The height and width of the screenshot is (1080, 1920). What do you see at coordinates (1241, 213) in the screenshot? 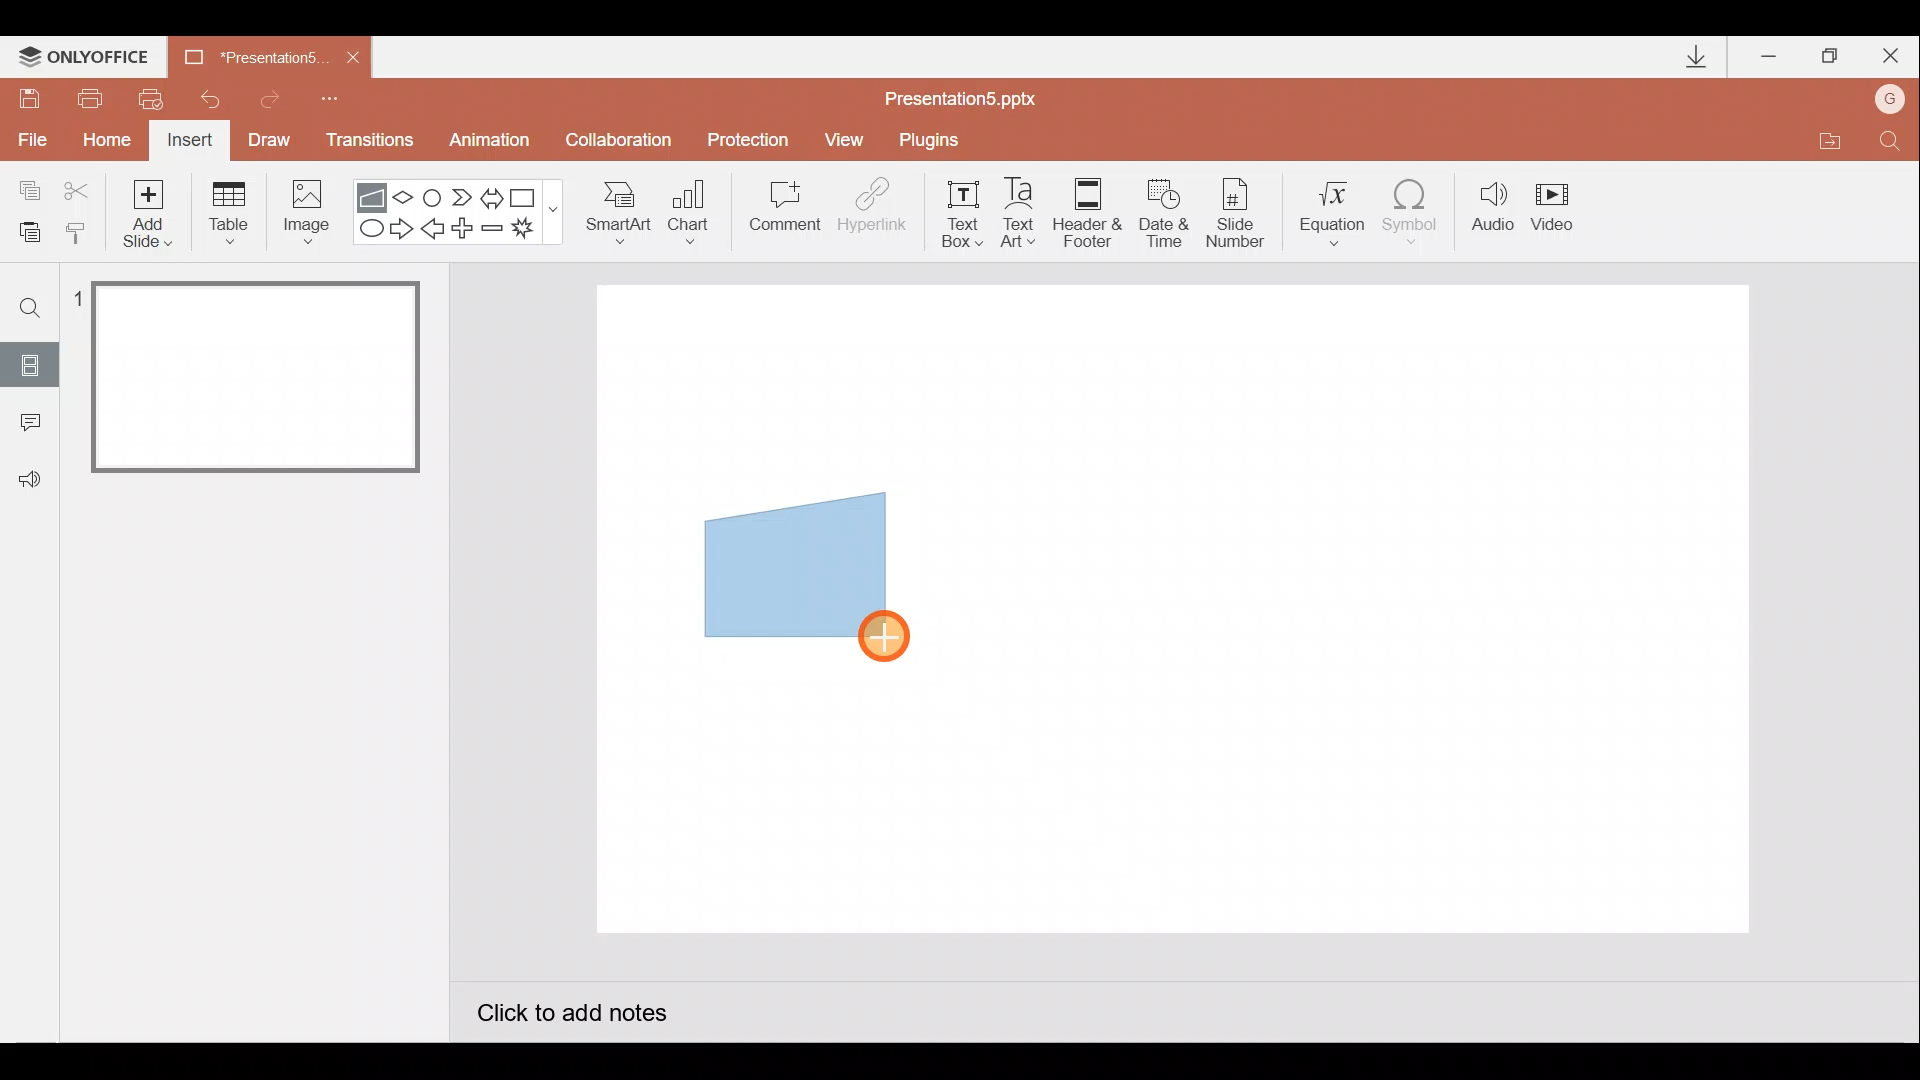
I see `Slide number` at bounding box center [1241, 213].